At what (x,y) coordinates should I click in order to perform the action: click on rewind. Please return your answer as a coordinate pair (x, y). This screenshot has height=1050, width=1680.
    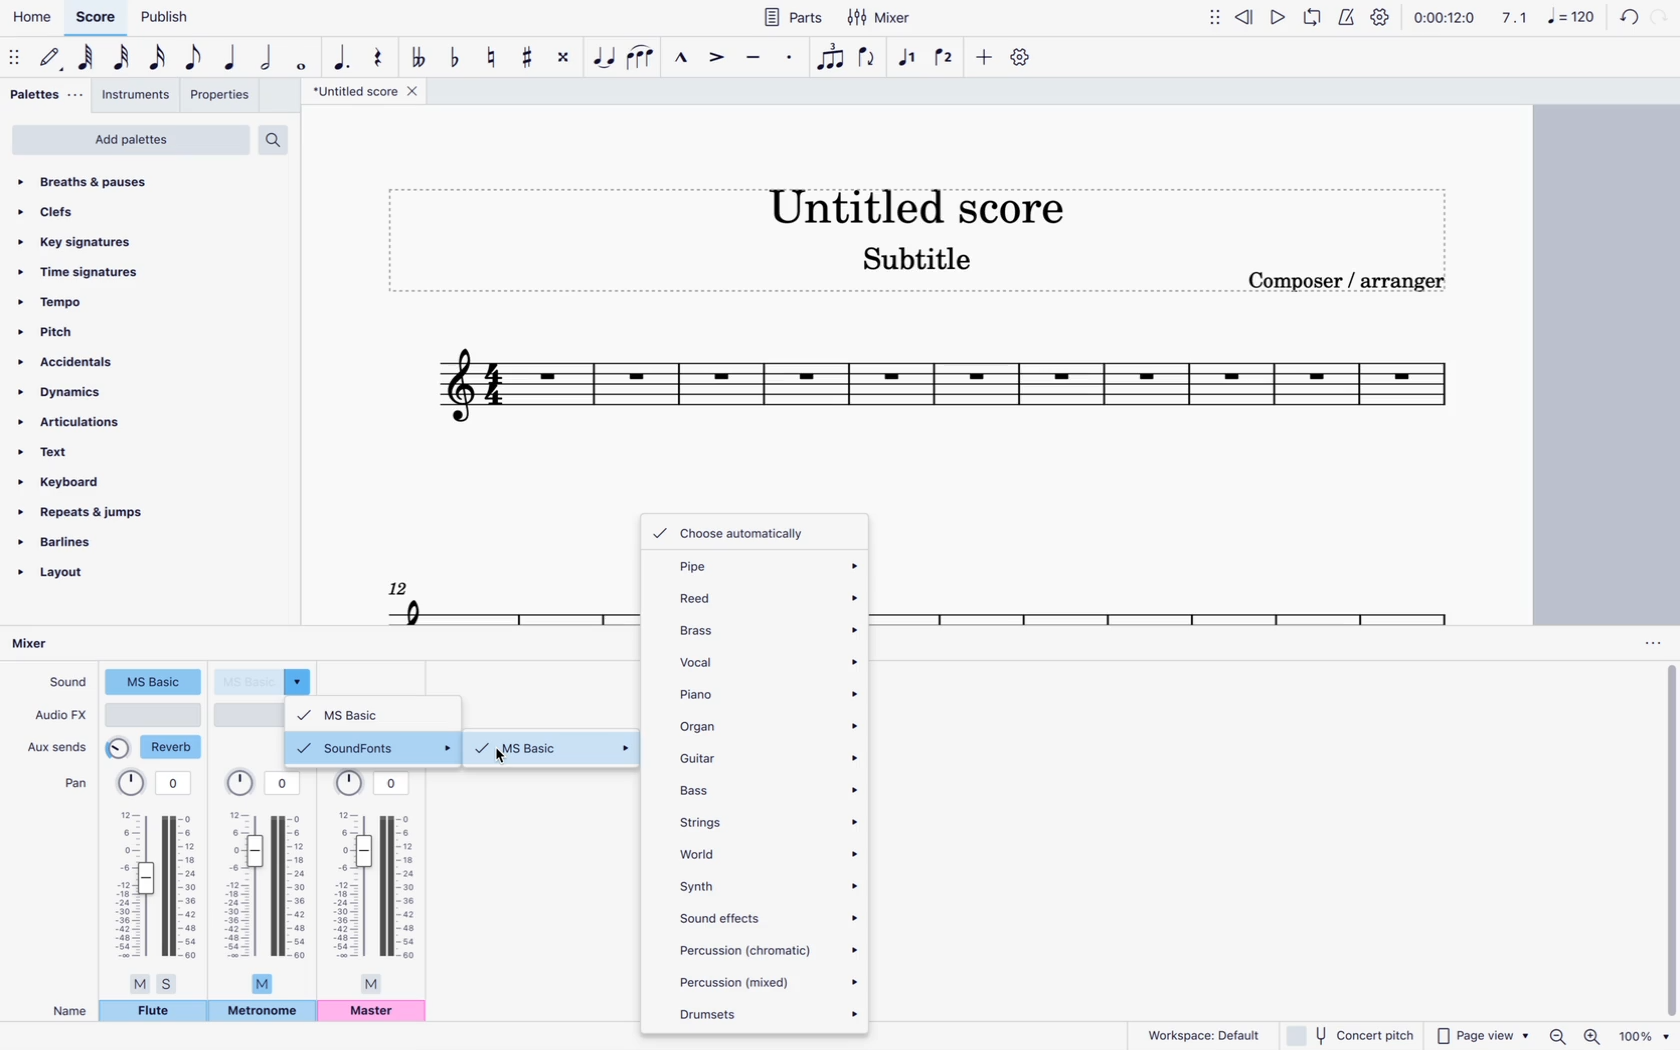
    Looking at the image, I should click on (1245, 20).